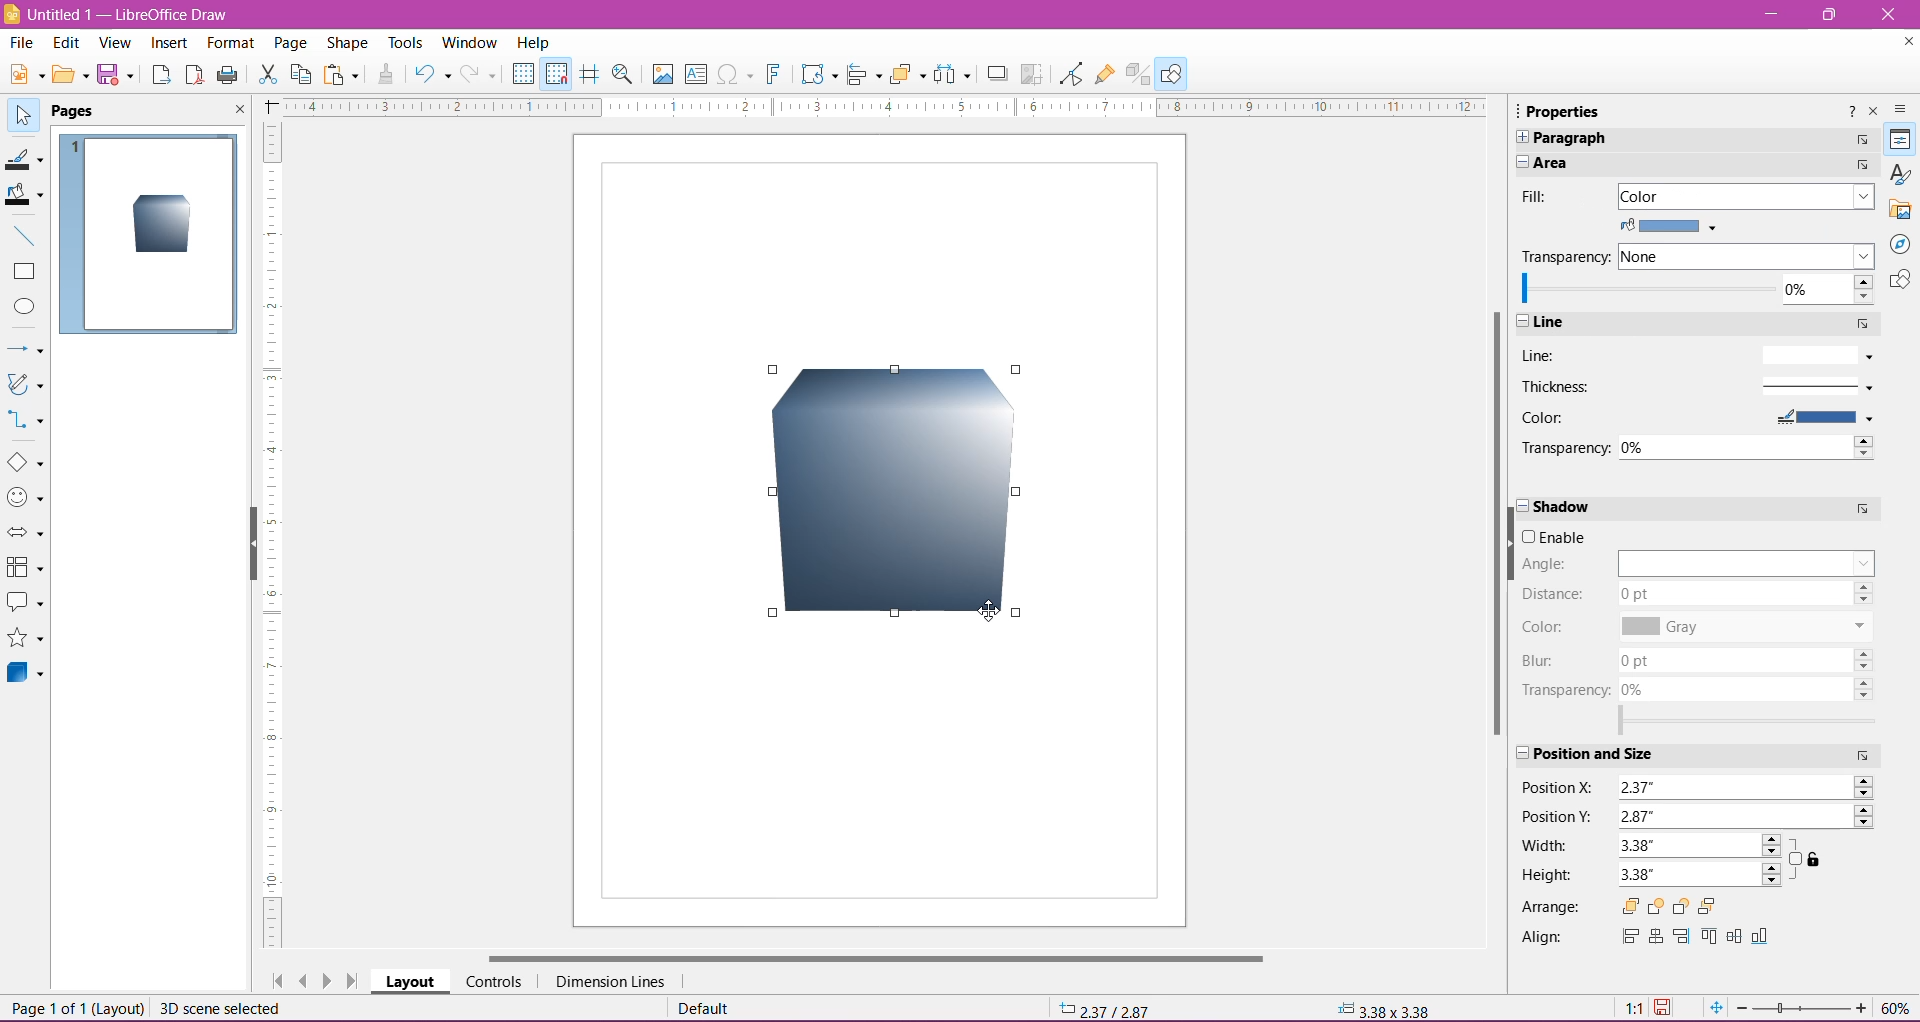 The height and width of the screenshot is (1022, 1920). What do you see at coordinates (354, 982) in the screenshot?
I see `Scroll to last page` at bounding box center [354, 982].